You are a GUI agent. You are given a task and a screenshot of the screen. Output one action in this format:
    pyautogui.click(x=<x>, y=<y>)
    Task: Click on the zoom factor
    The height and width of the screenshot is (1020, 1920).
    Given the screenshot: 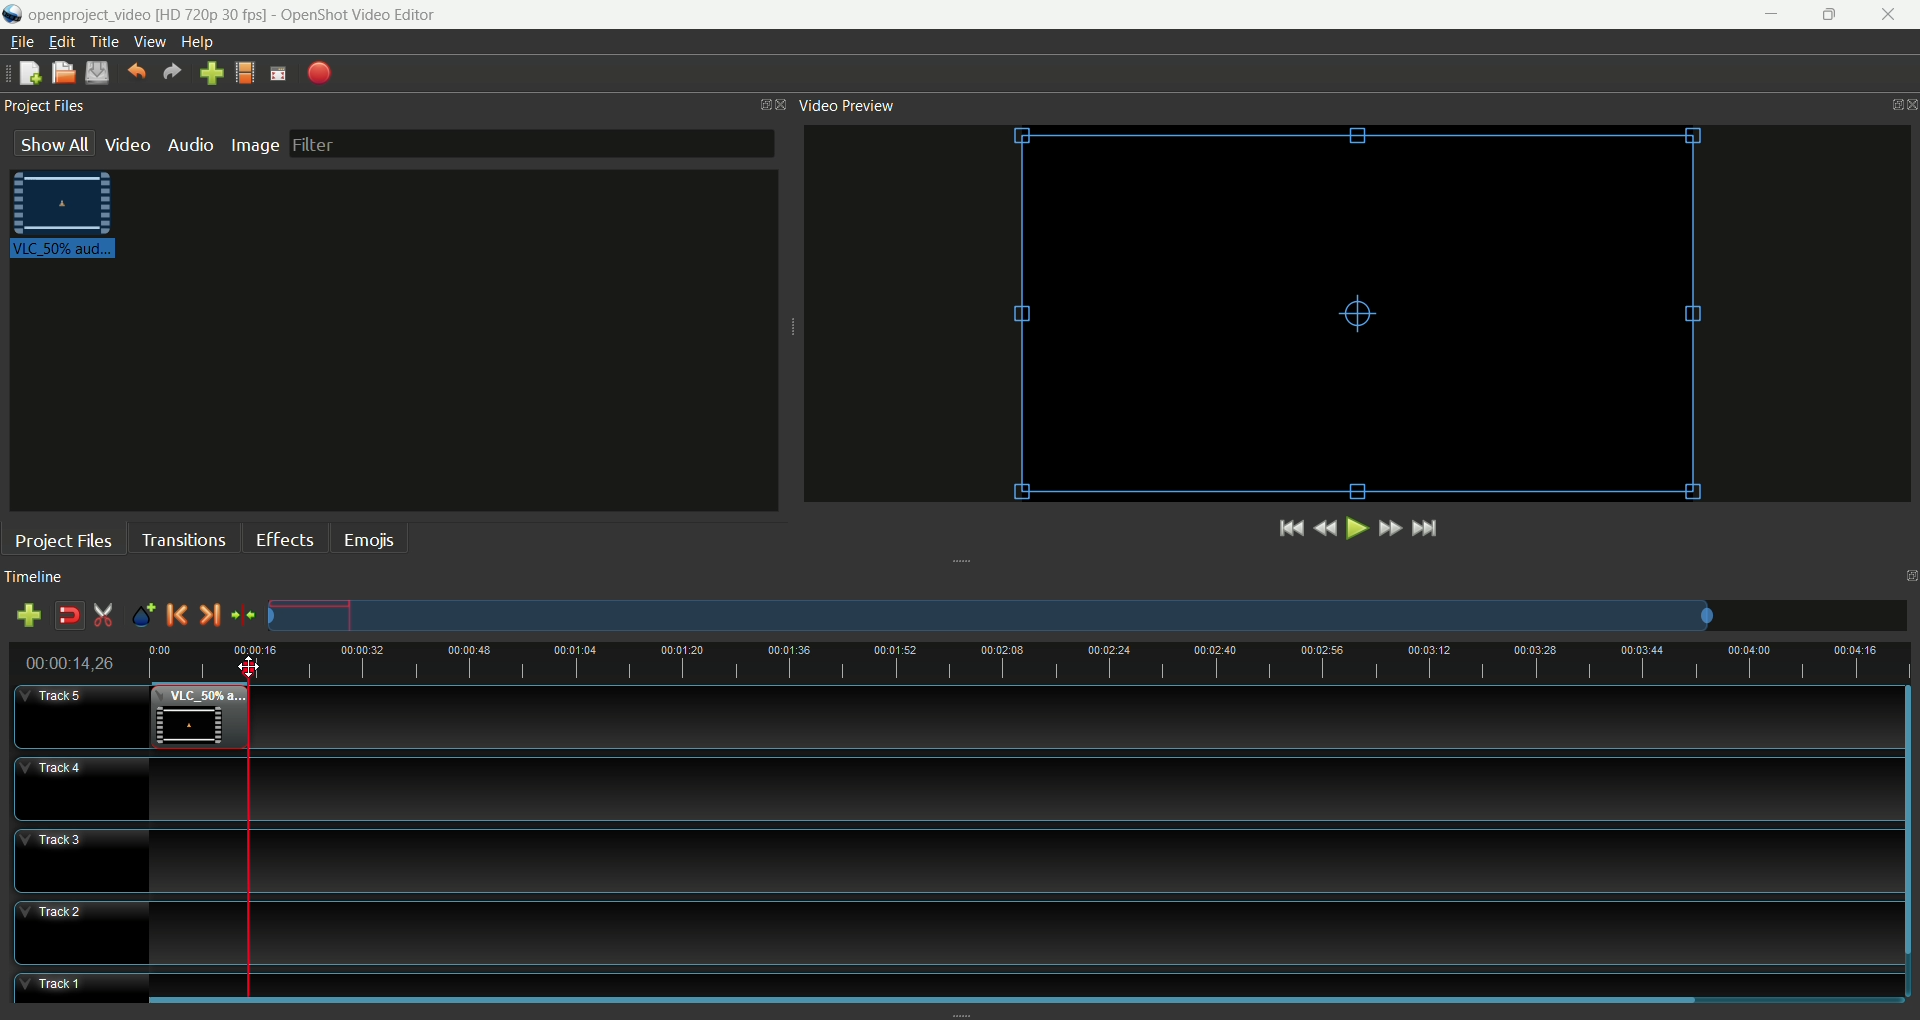 What is the action you would take?
    pyautogui.click(x=1076, y=664)
    